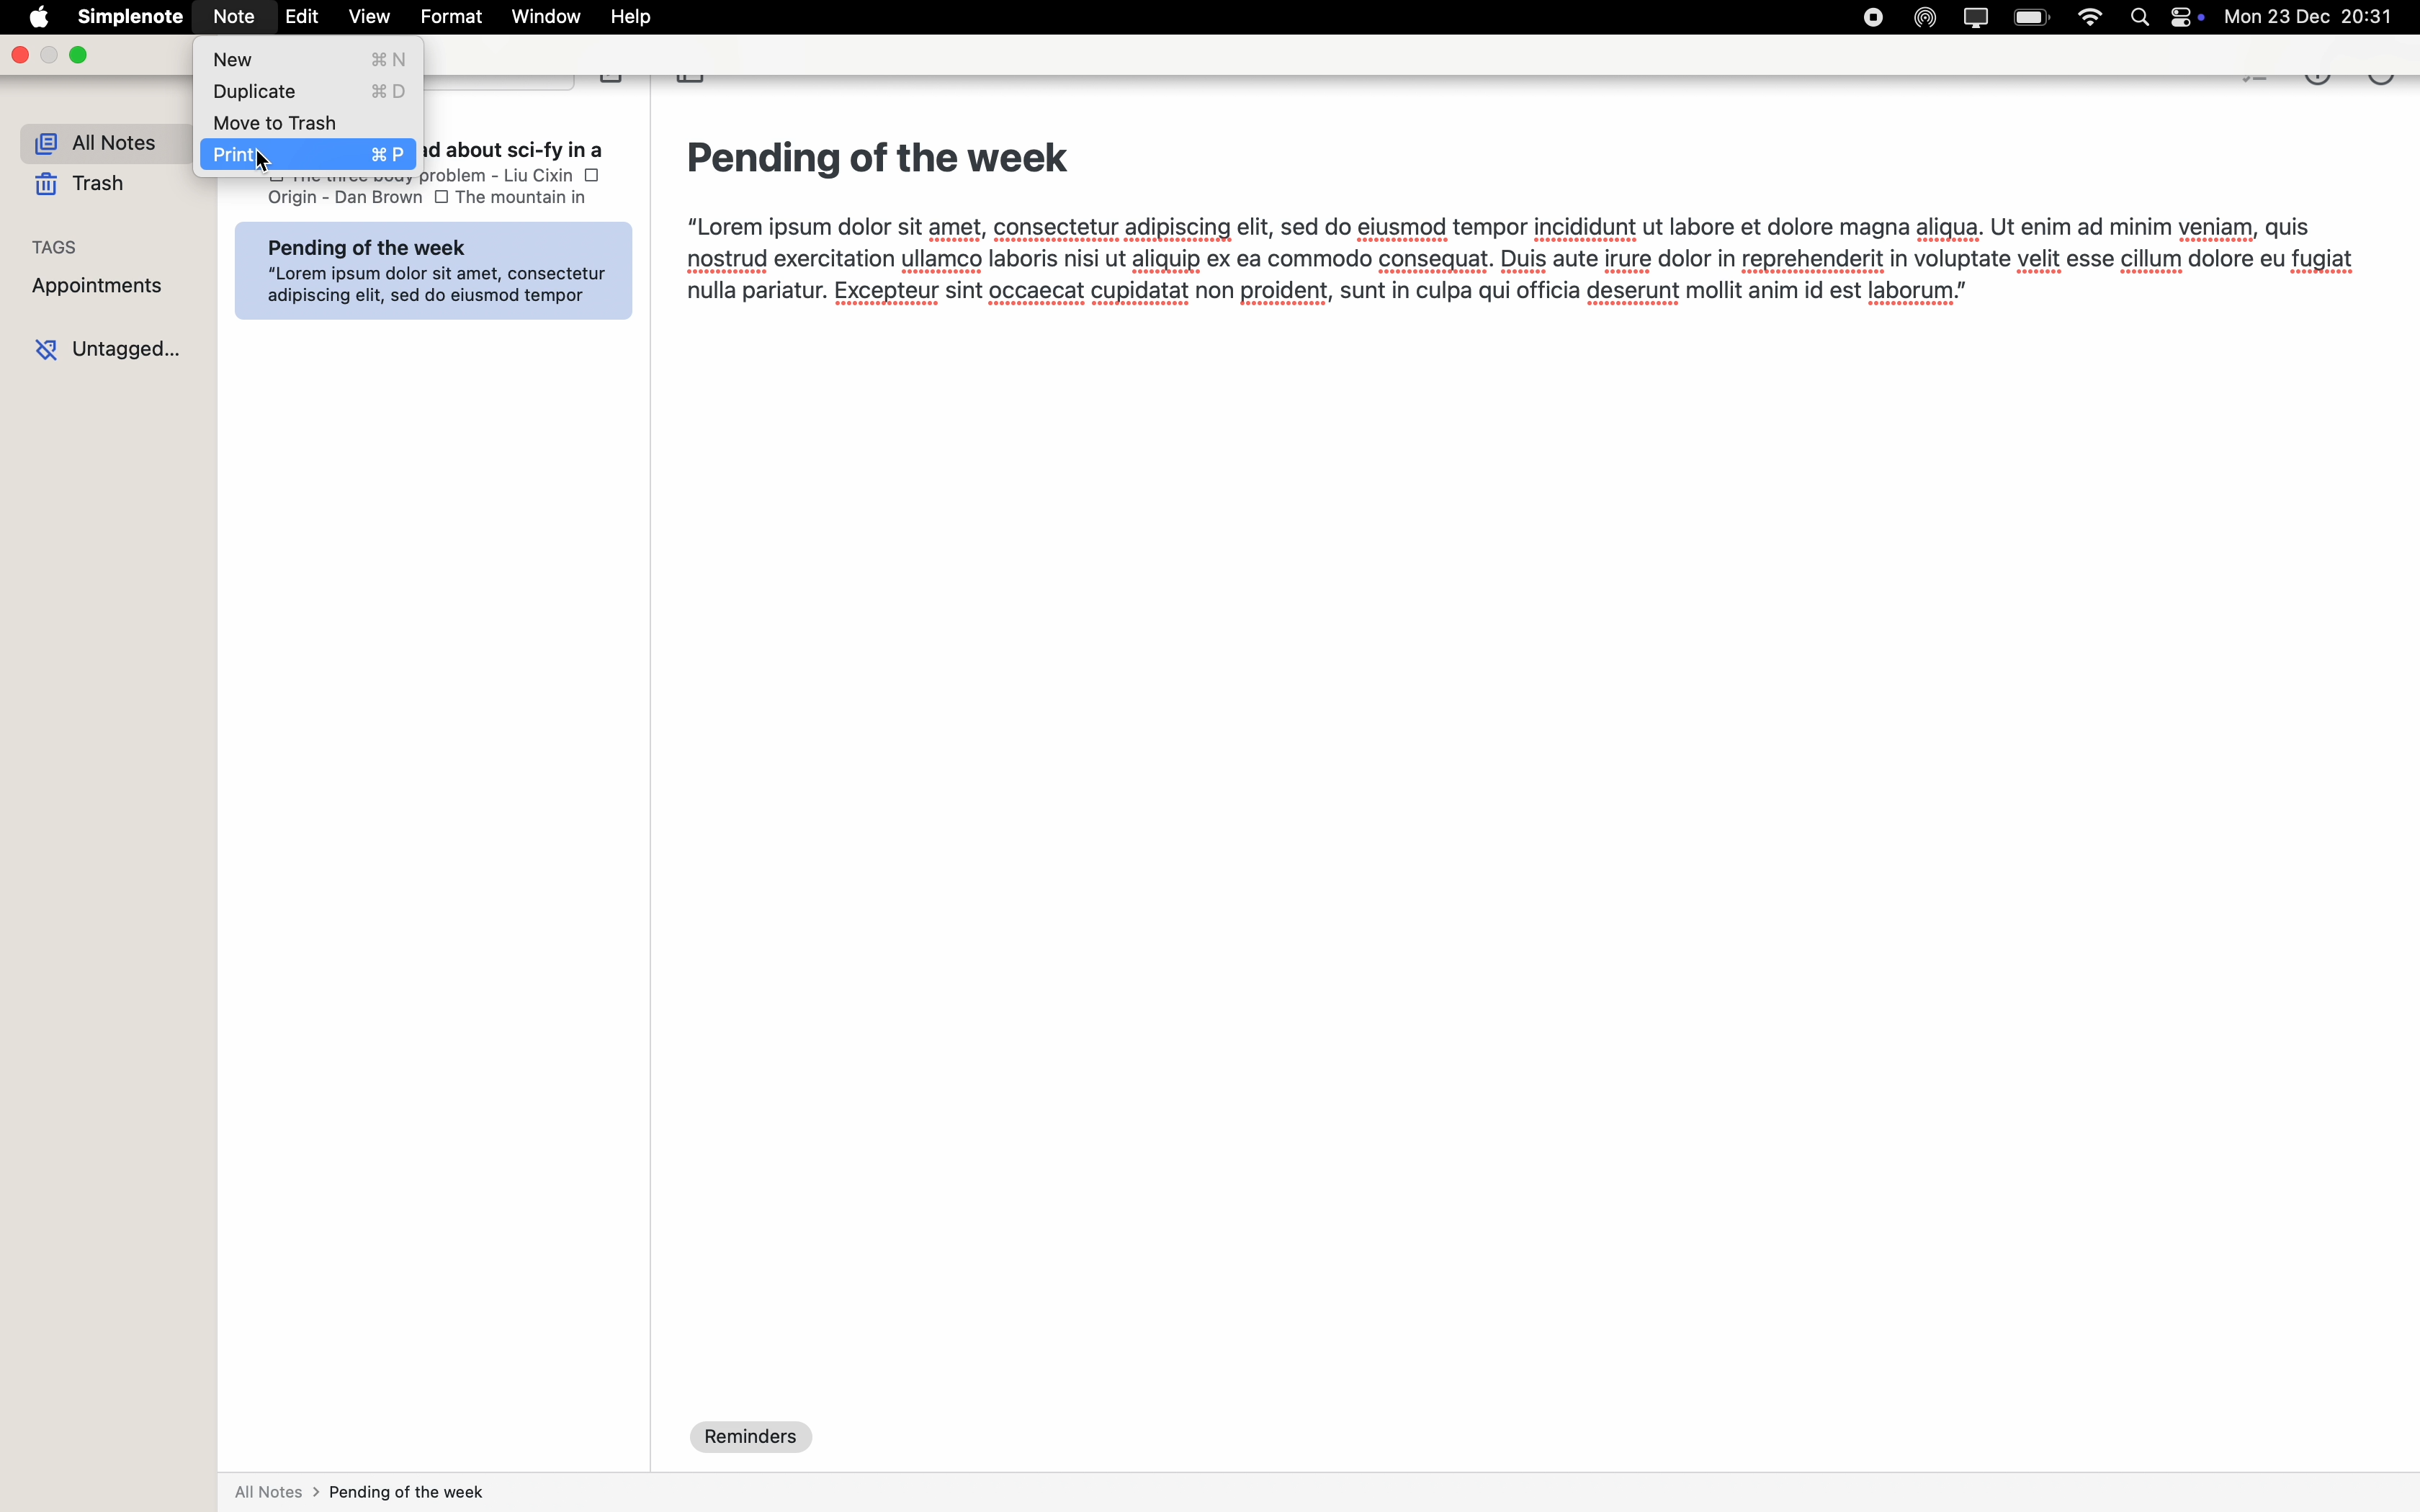  Describe the element at coordinates (111, 351) in the screenshot. I see `untagged` at that location.